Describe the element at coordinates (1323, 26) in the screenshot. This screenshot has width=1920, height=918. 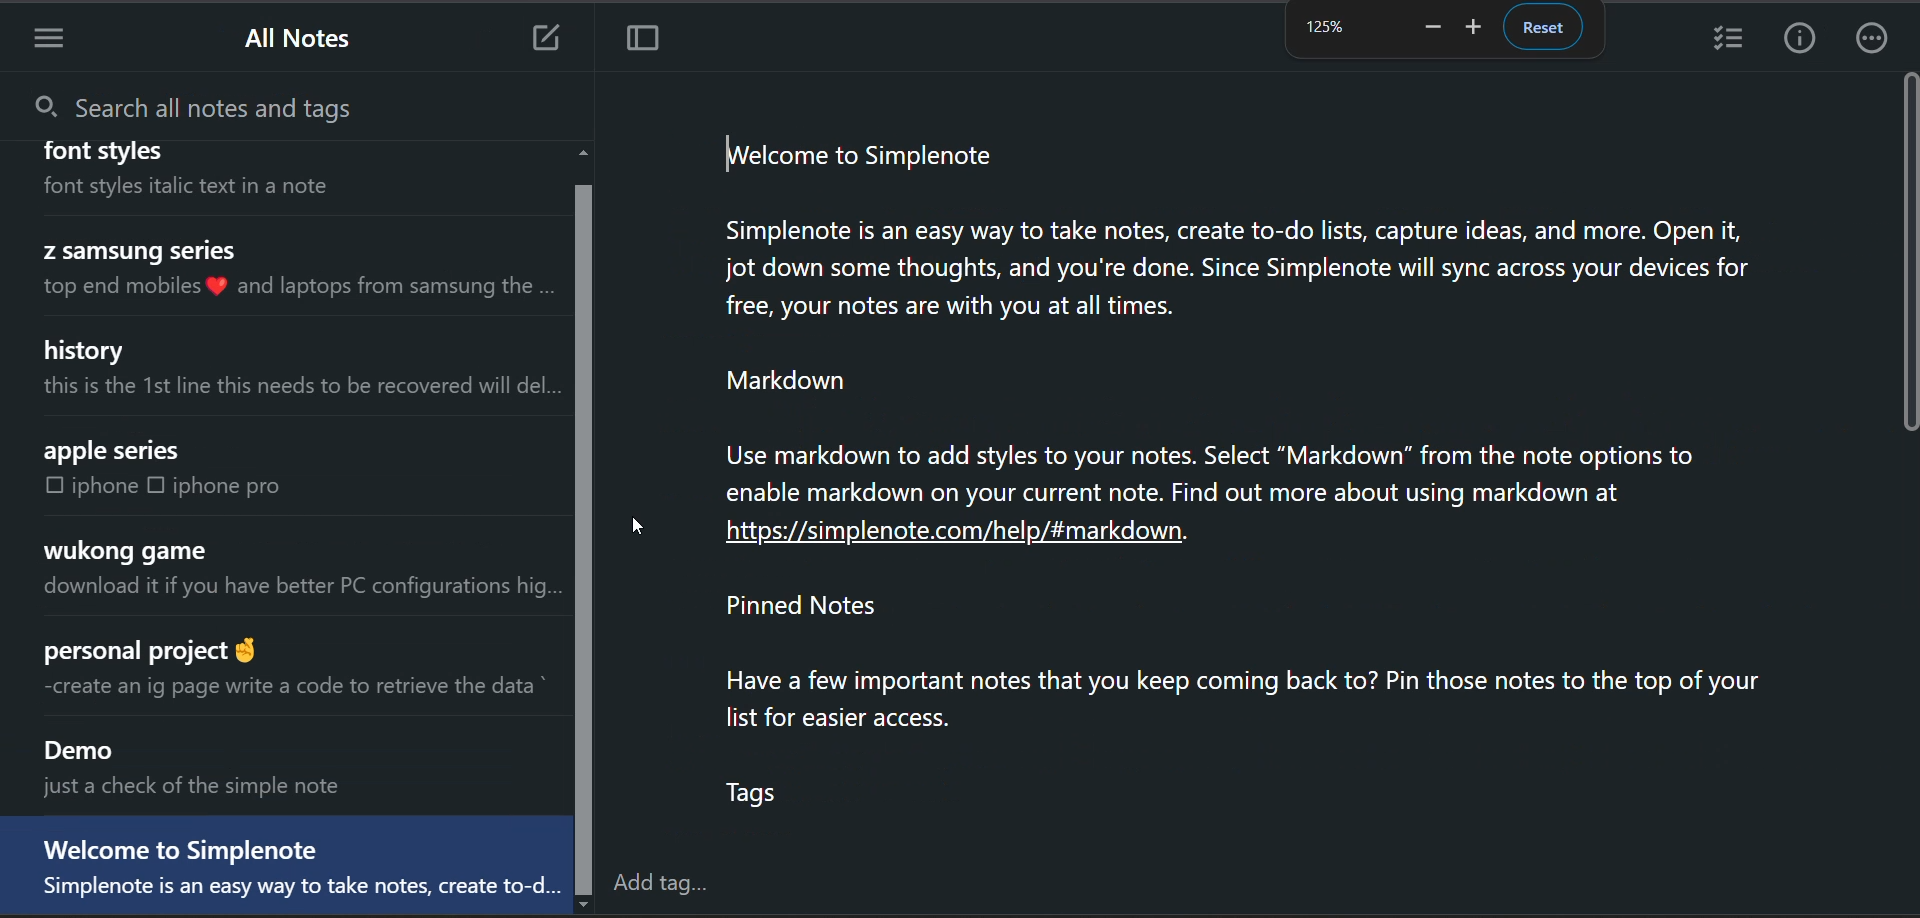
I see `zoom factor` at that location.